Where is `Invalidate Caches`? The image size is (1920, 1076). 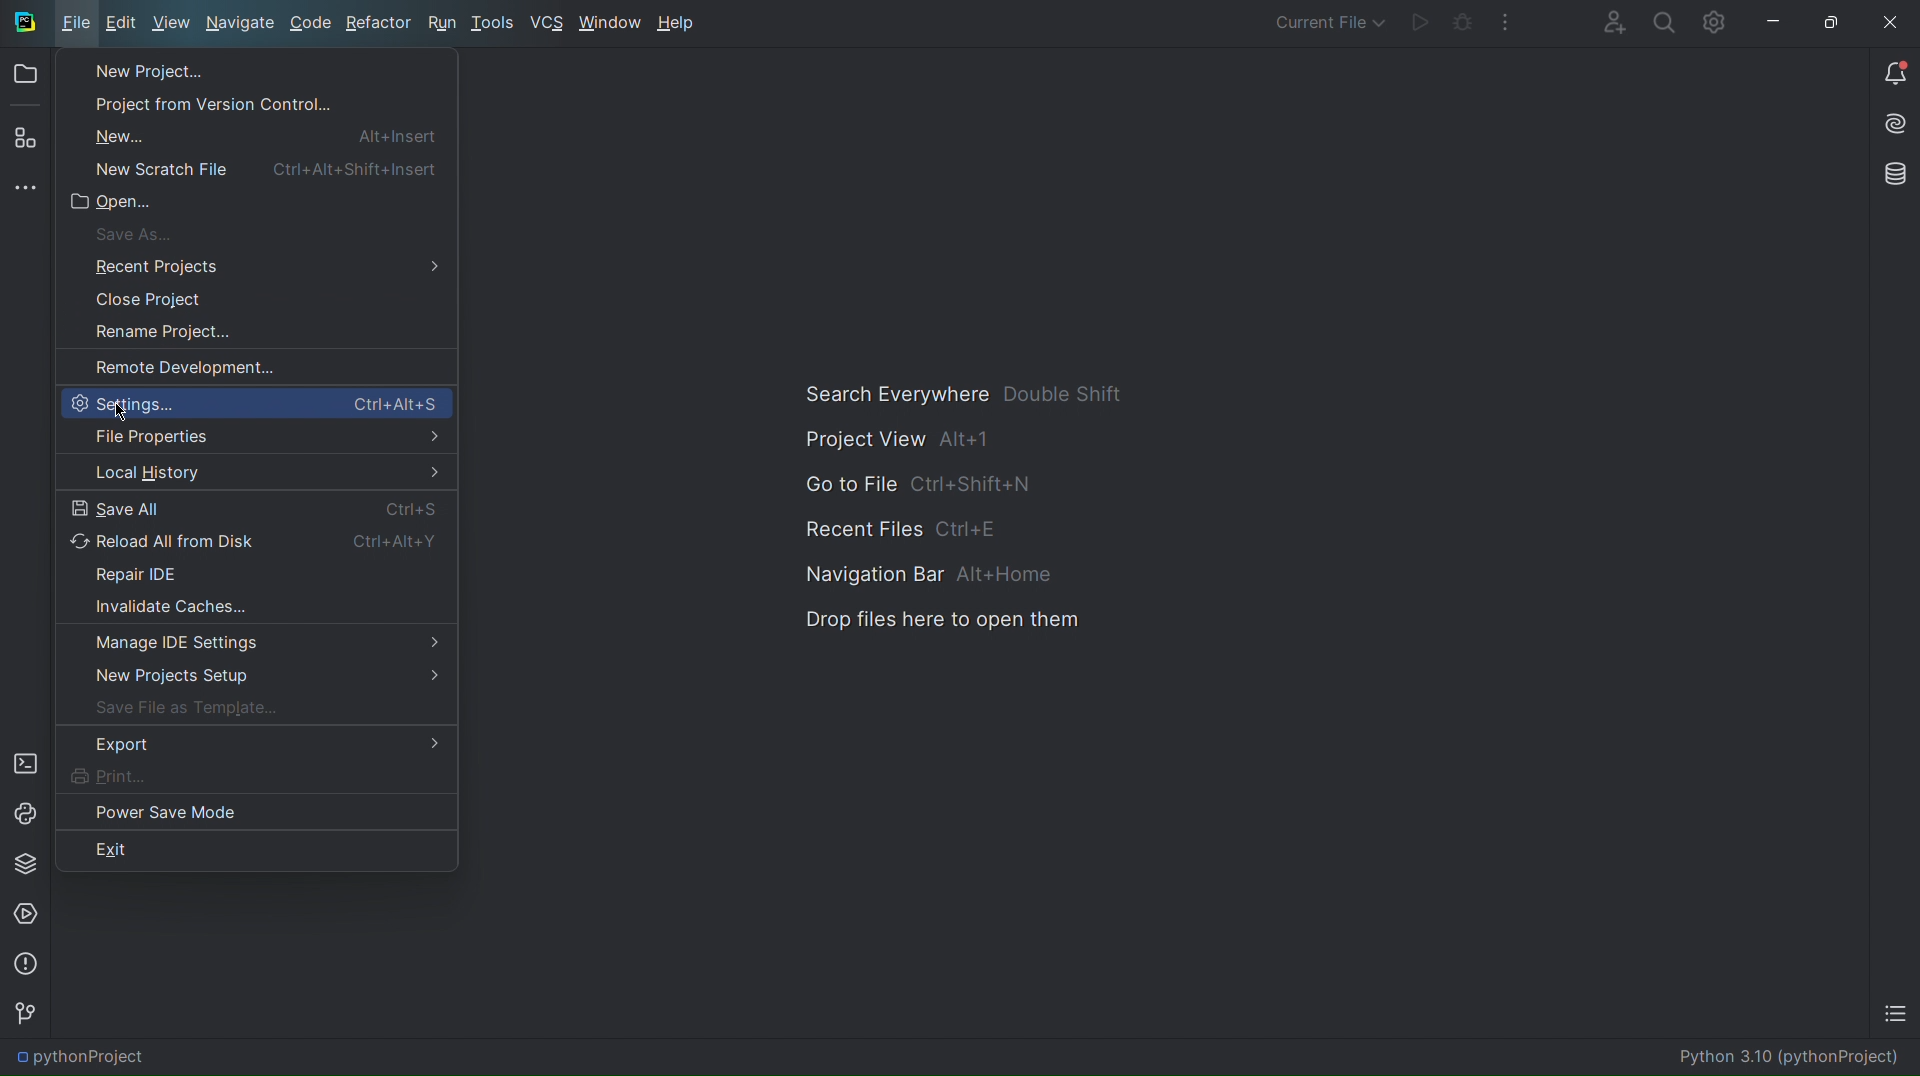
Invalidate Caches is located at coordinates (256, 607).